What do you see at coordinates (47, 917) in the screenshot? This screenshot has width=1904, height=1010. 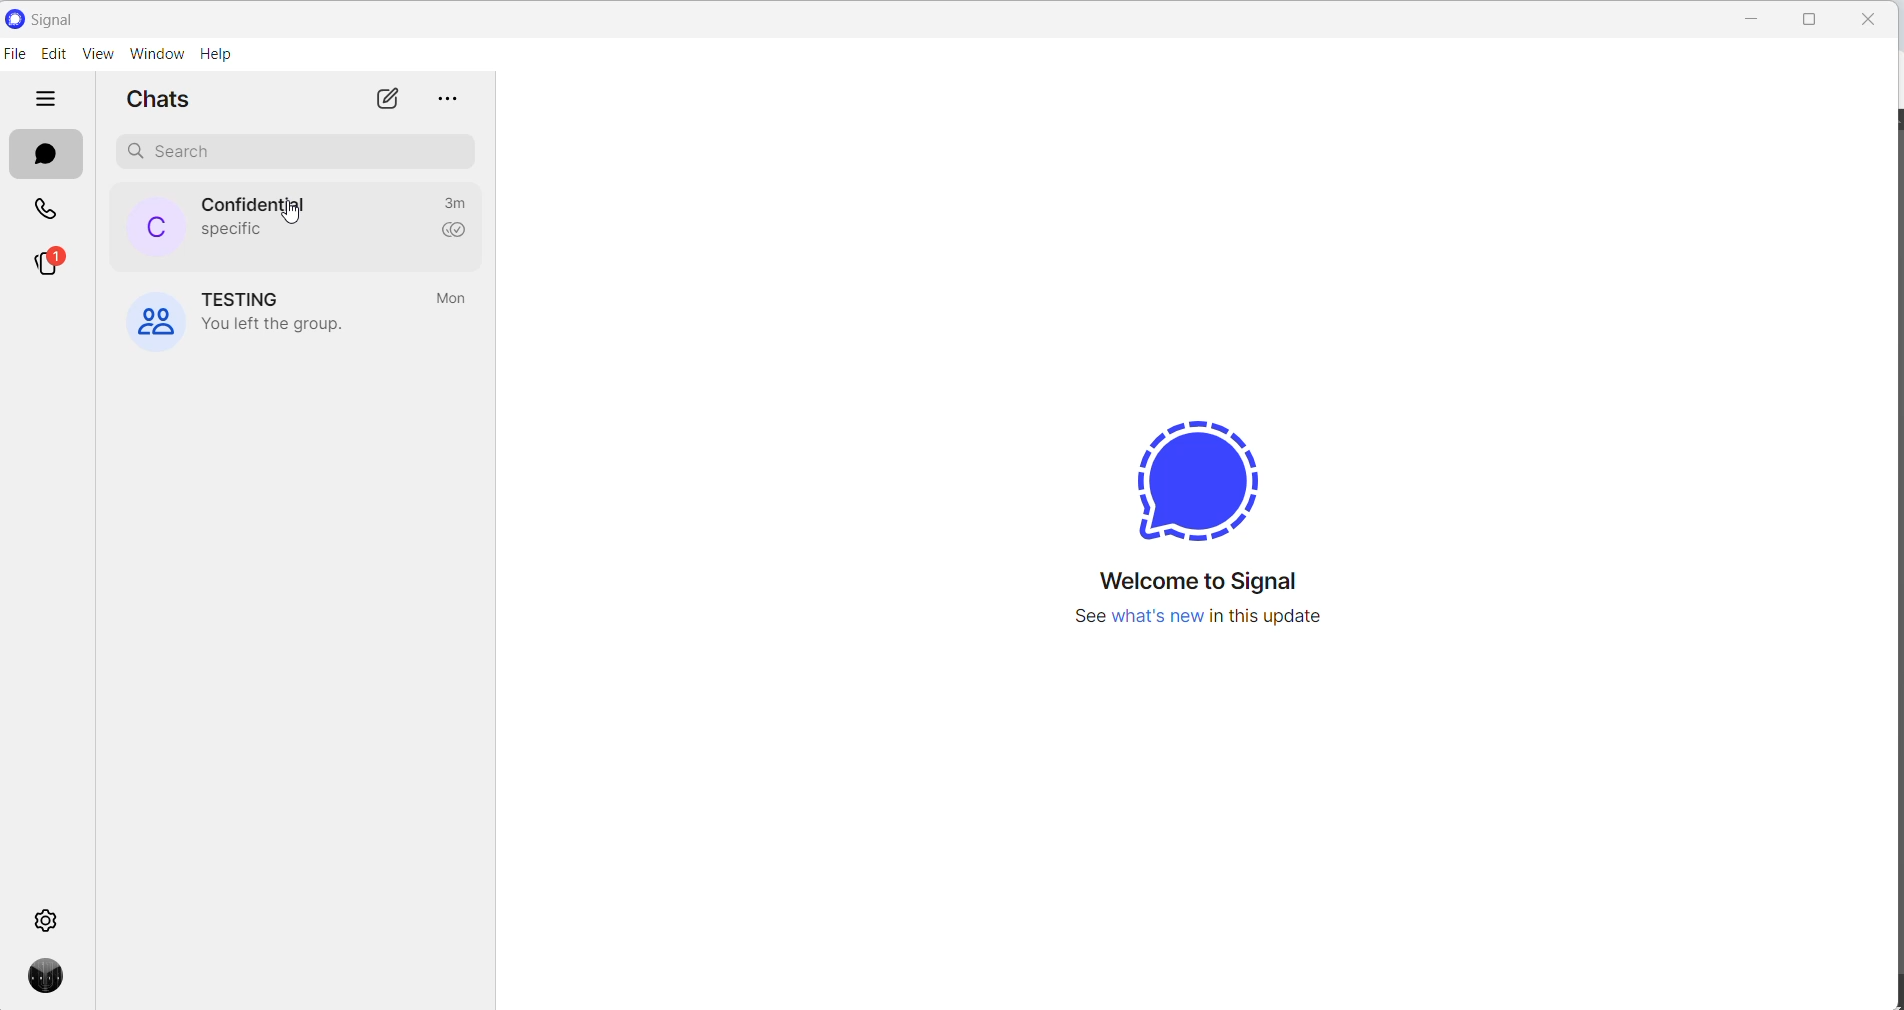 I see `settings` at bounding box center [47, 917].